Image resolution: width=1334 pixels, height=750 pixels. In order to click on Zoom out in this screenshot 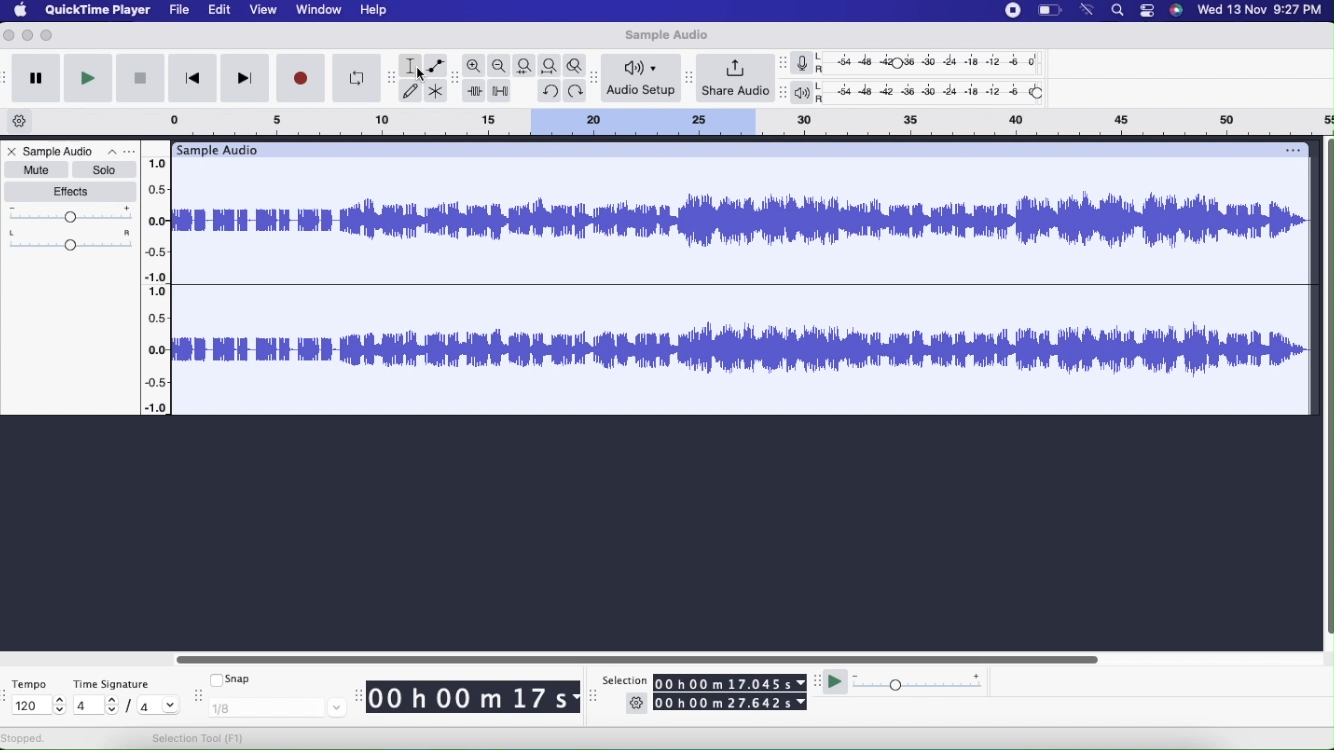, I will do `click(500, 66)`.